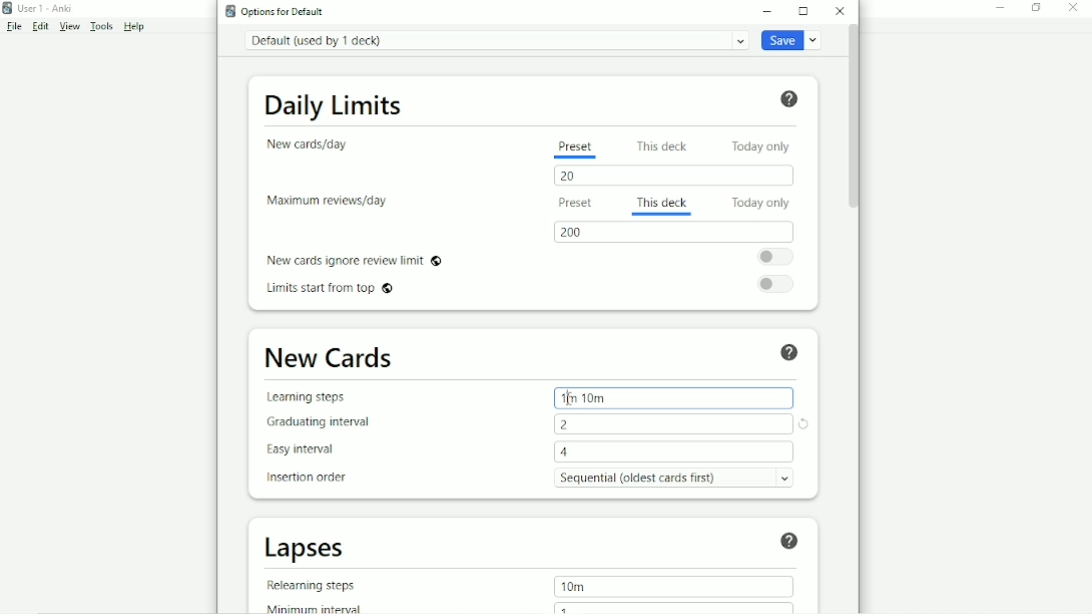 The width and height of the screenshot is (1092, 614). Describe the element at coordinates (317, 423) in the screenshot. I see `Graduating interval` at that location.